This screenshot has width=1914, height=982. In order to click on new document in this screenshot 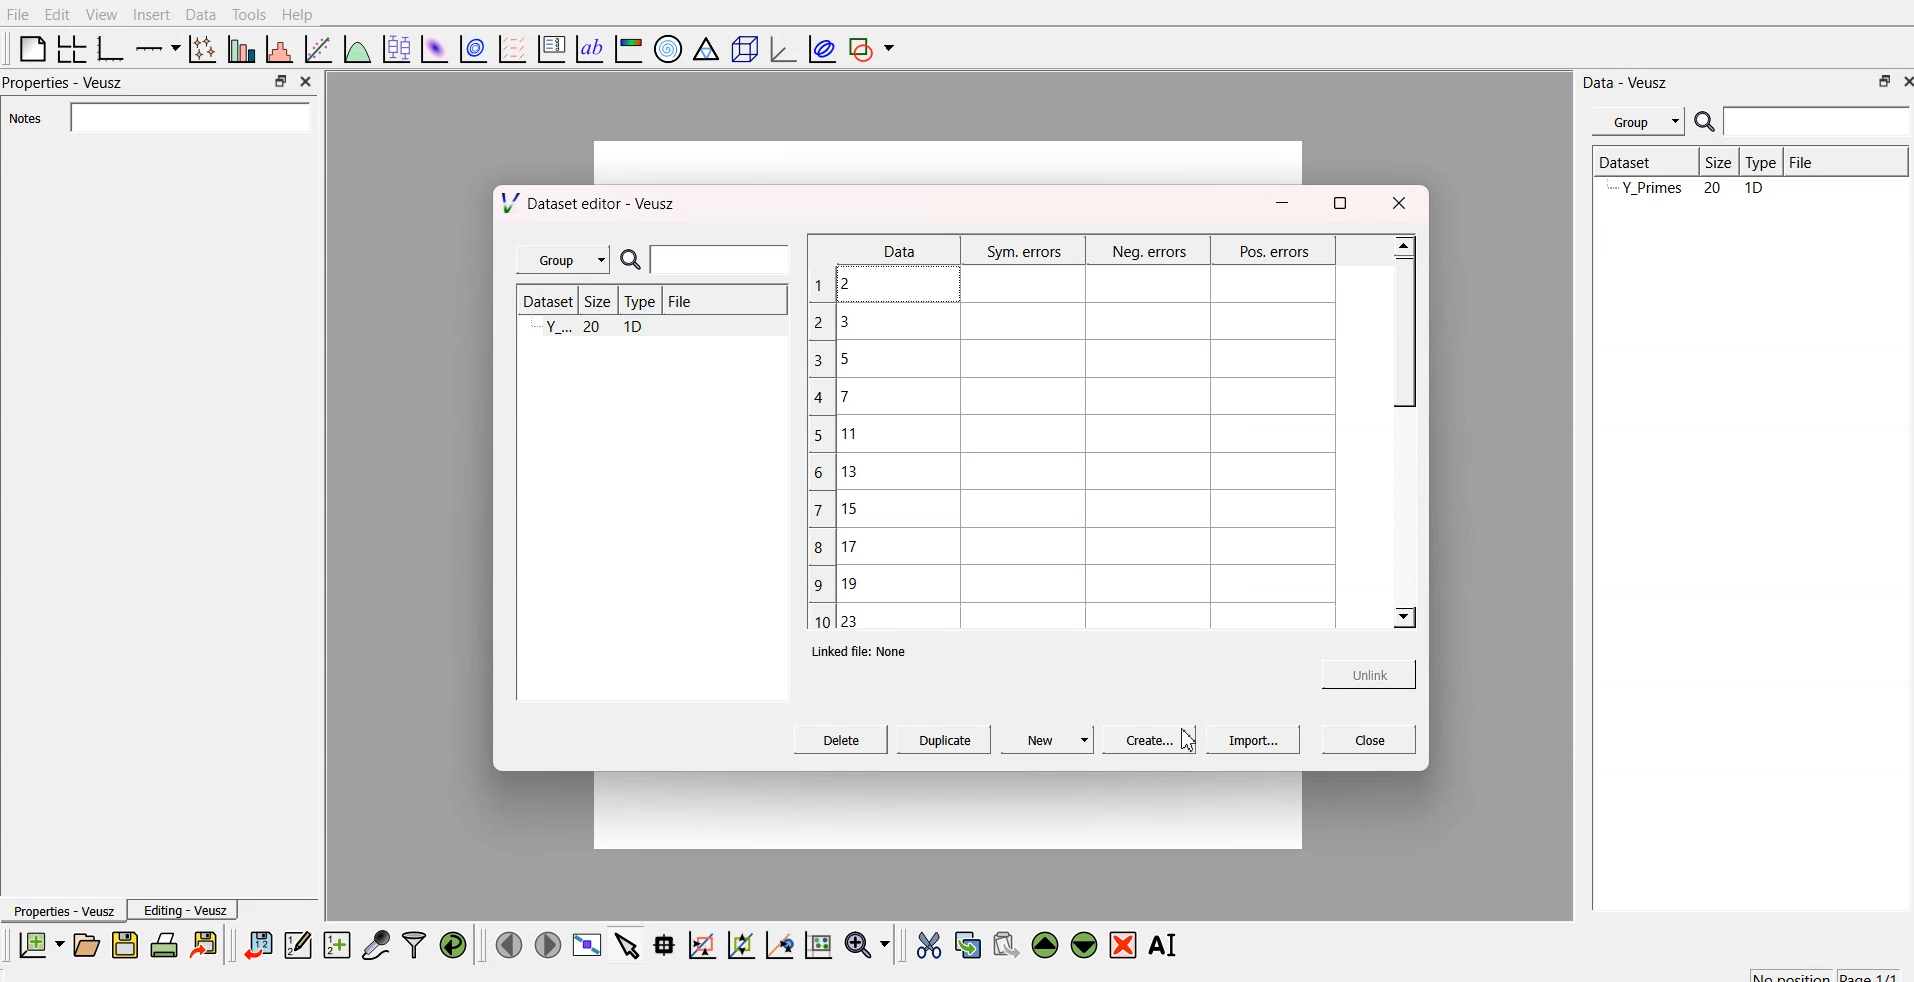, I will do `click(38, 945)`.